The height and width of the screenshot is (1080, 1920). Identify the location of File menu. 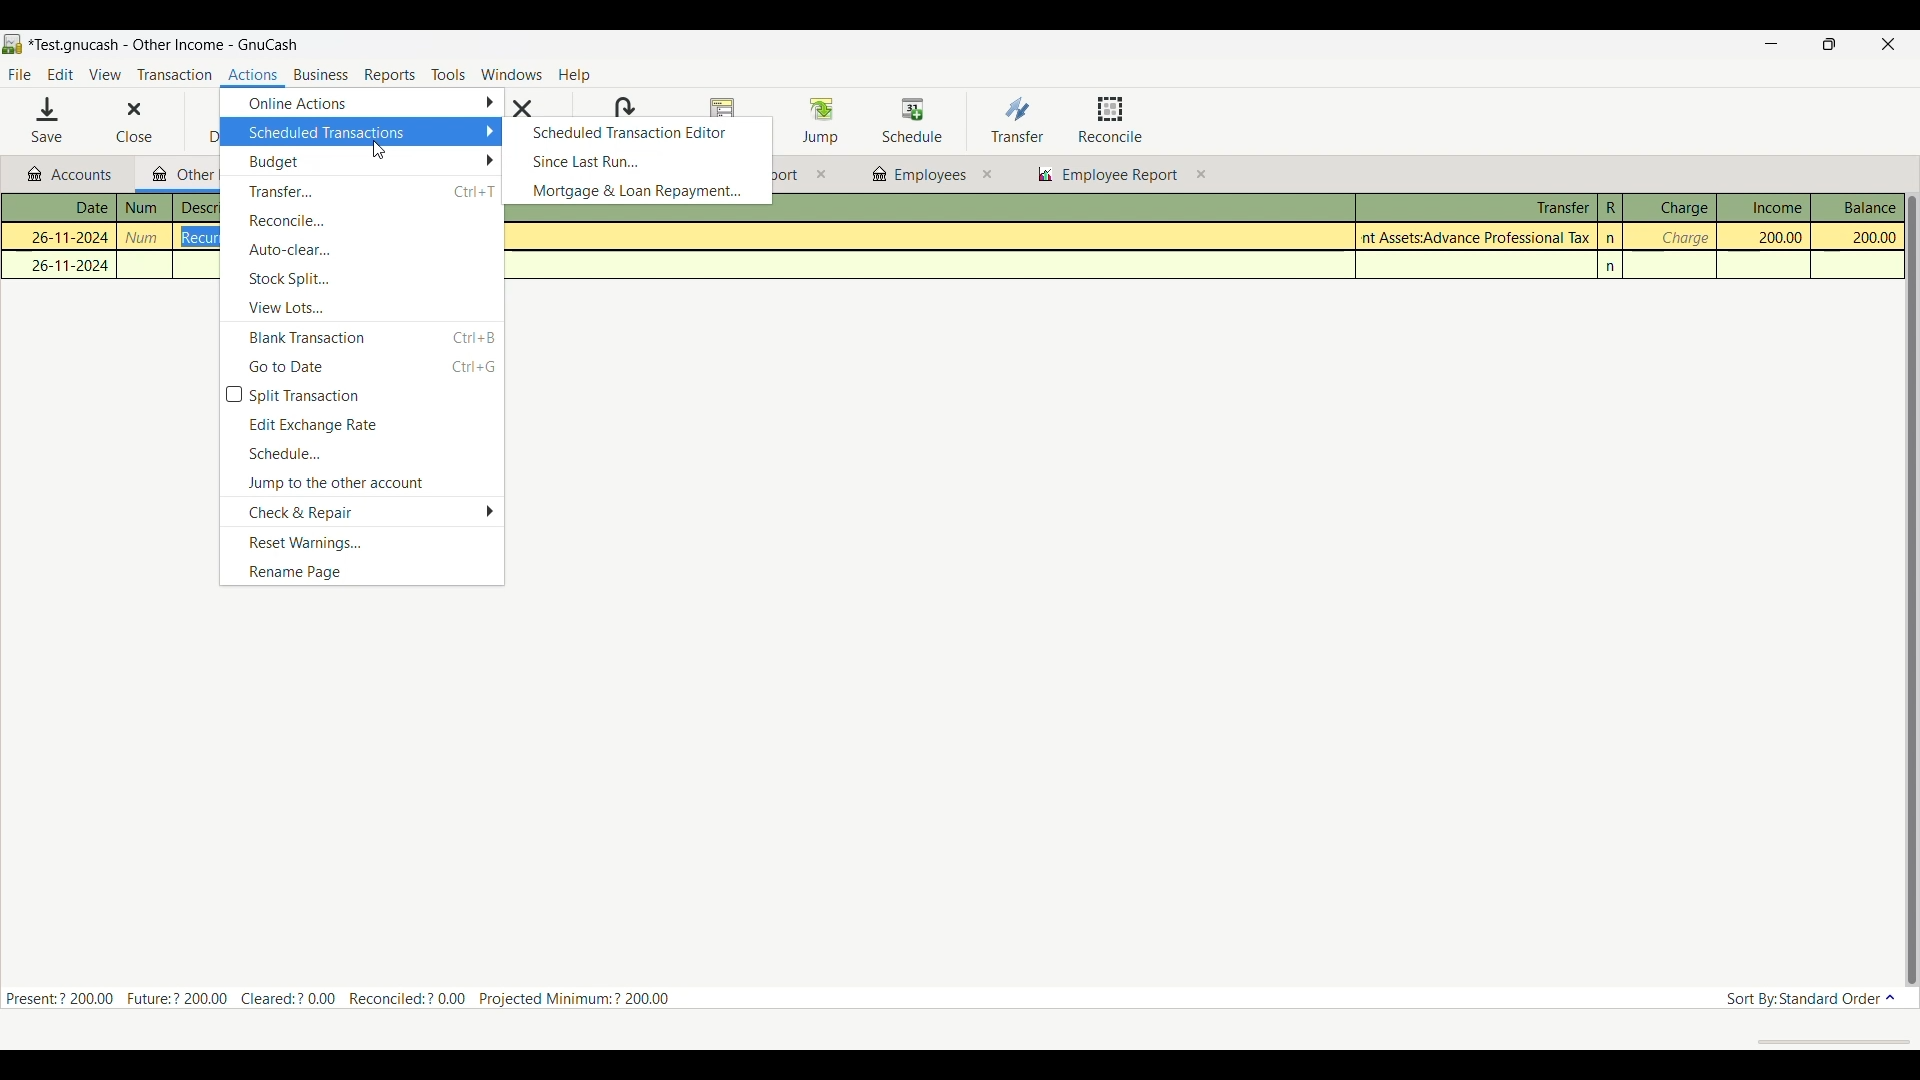
(19, 75).